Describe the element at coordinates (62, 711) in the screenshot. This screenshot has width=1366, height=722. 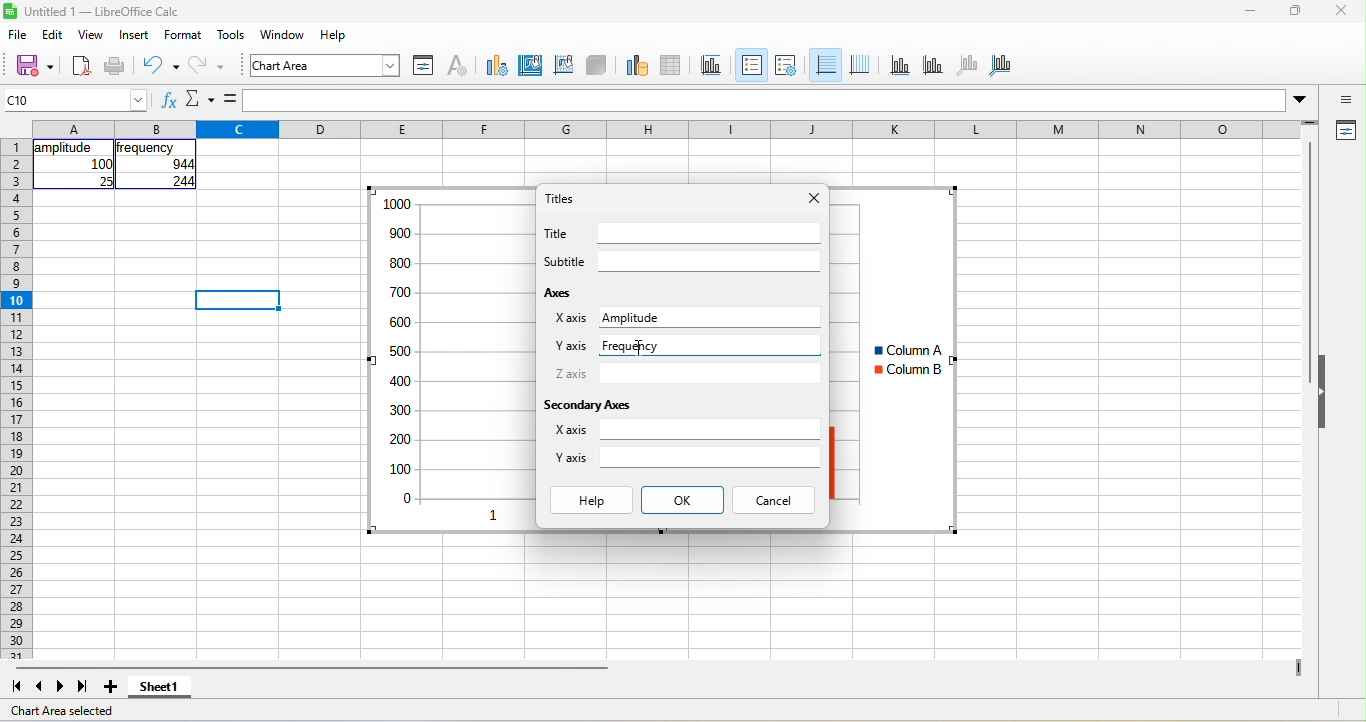
I see `chart area selected` at that location.